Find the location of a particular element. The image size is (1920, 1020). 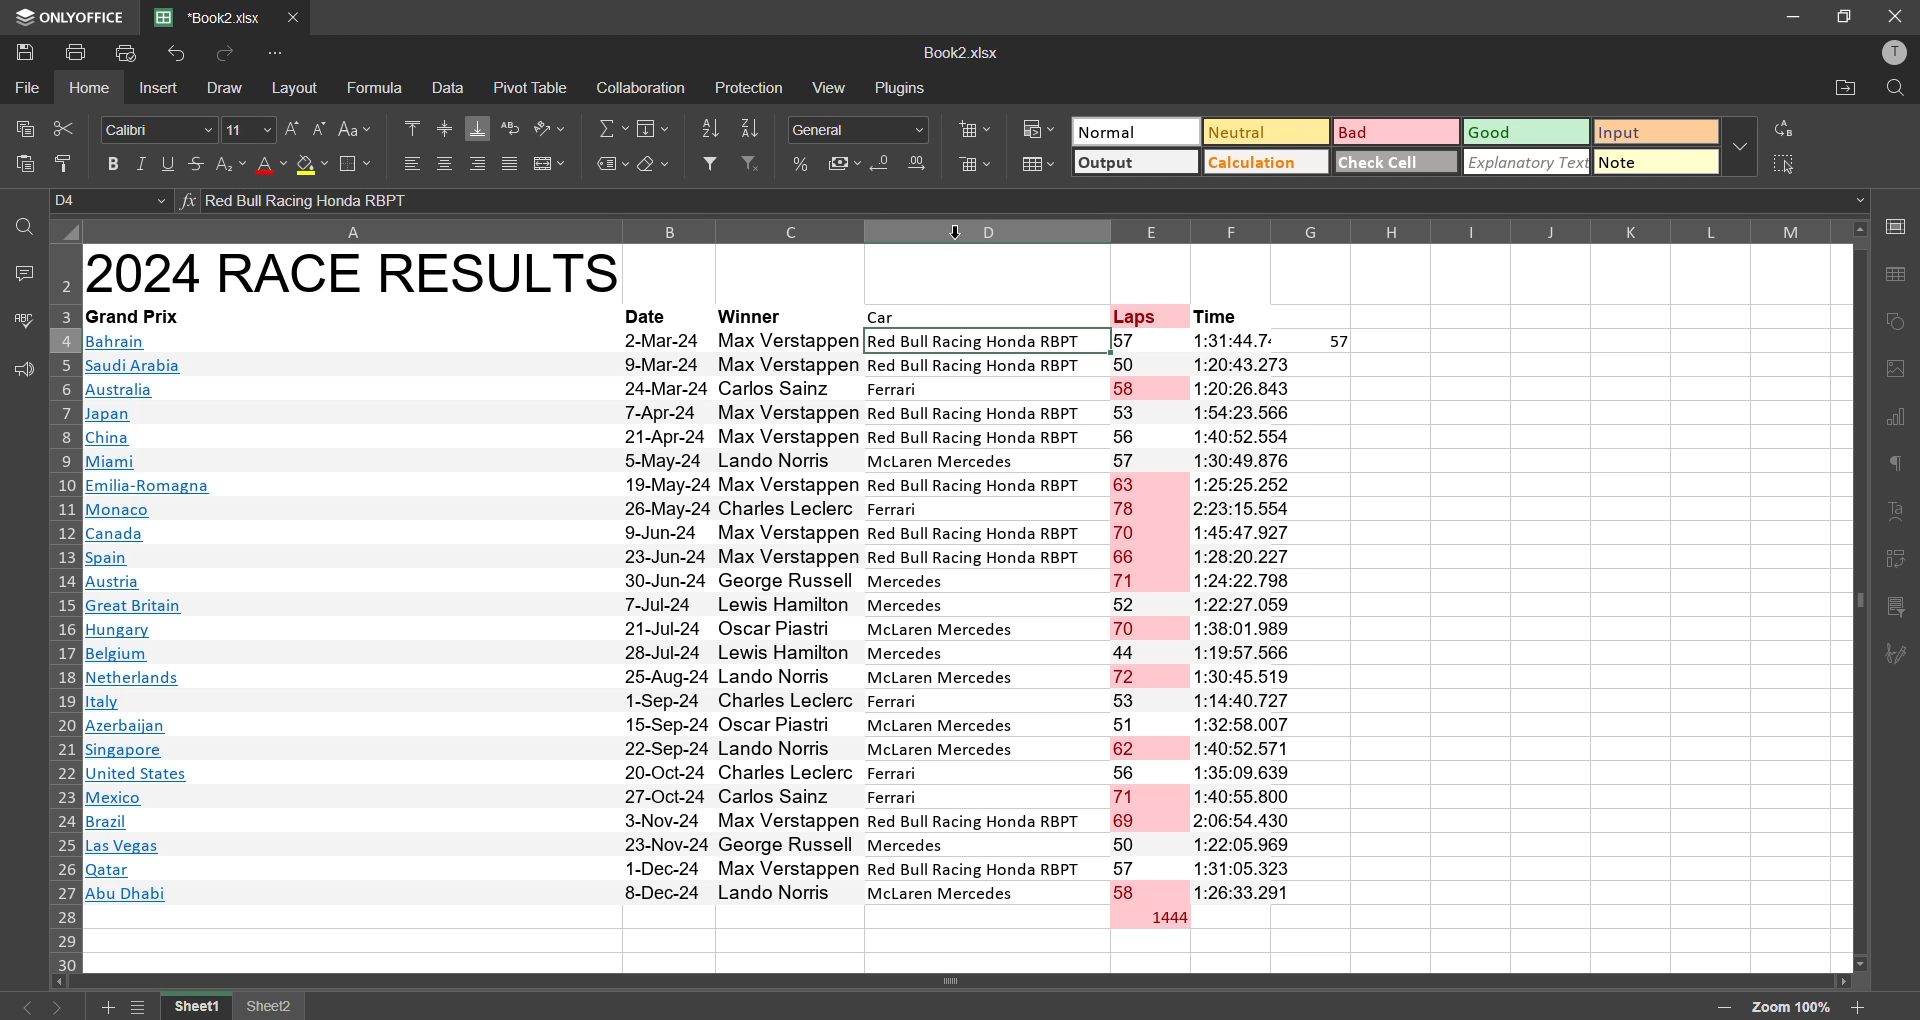

winner is located at coordinates (754, 315).